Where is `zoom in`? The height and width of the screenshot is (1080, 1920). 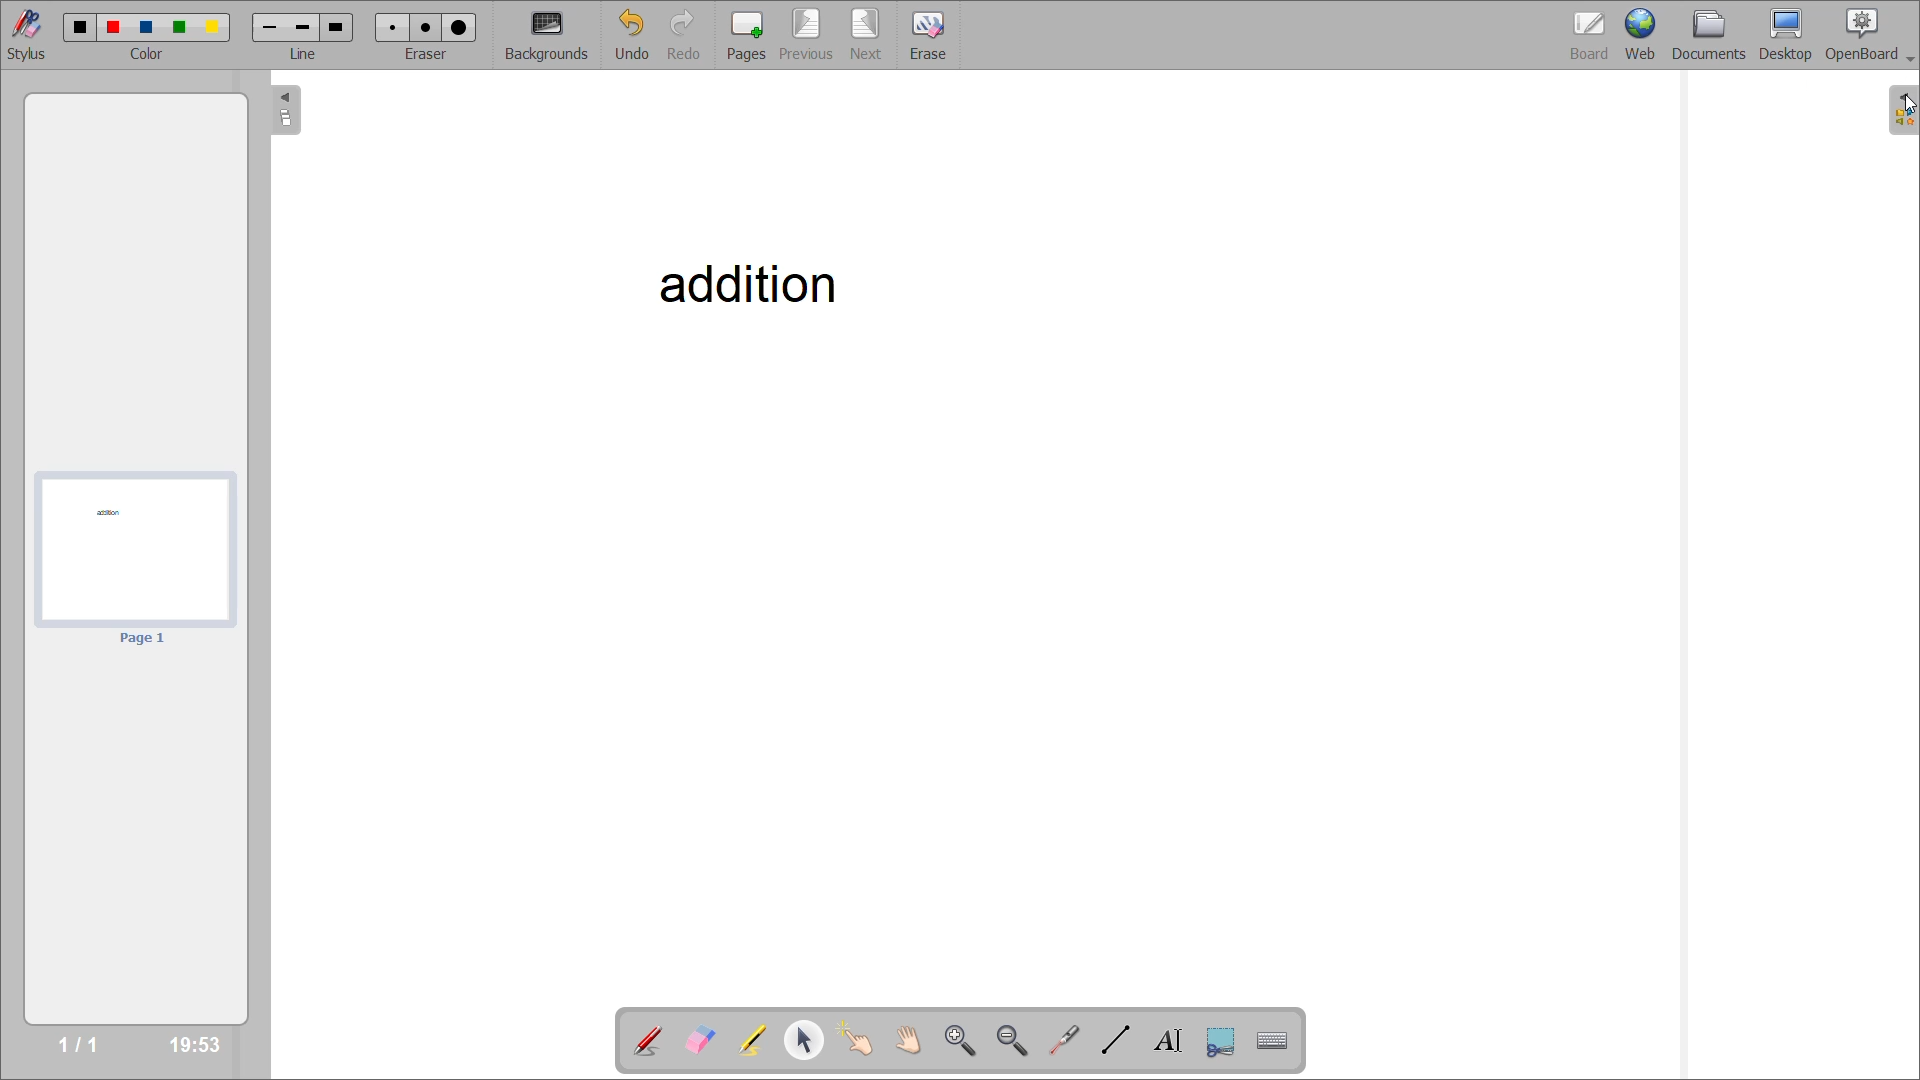
zoom in is located at coordinates (961, 1038).